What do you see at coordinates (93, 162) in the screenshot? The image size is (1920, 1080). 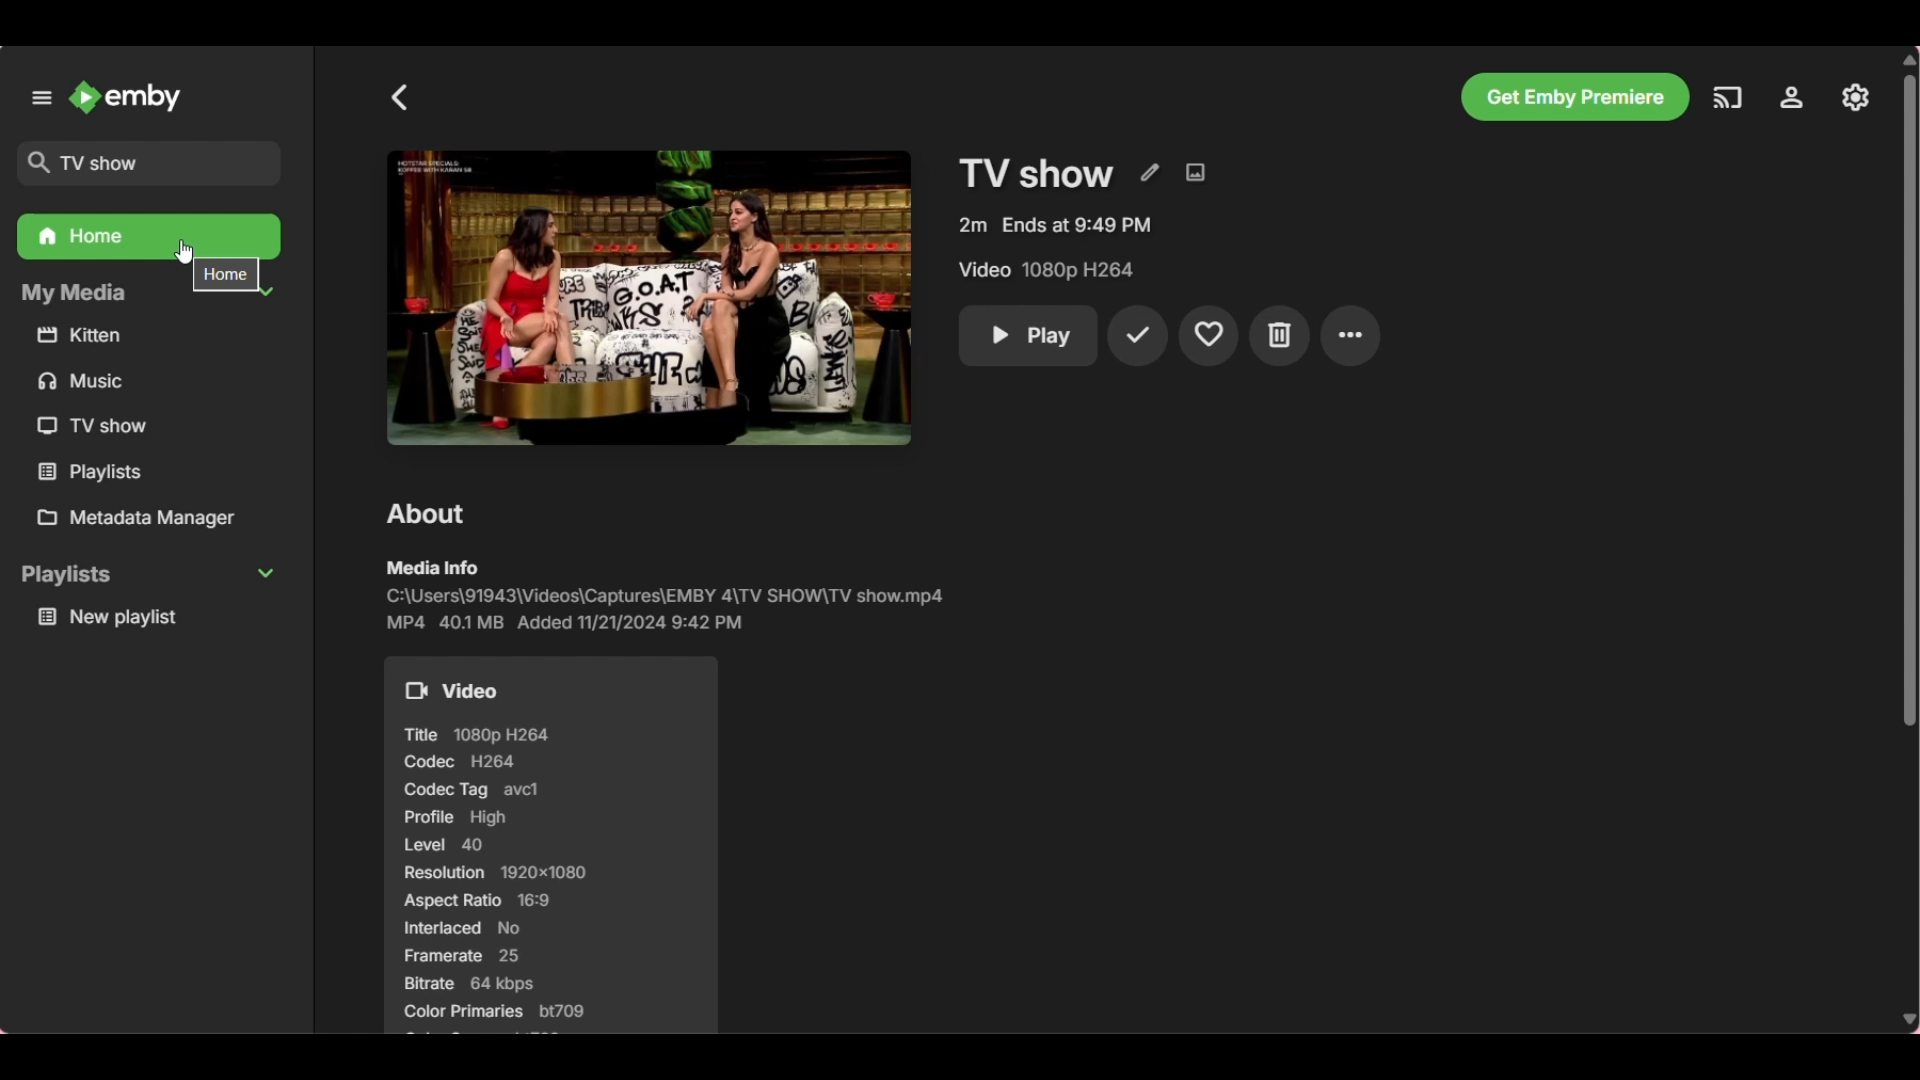 I see `TV show` at bounding box center [93, 162].